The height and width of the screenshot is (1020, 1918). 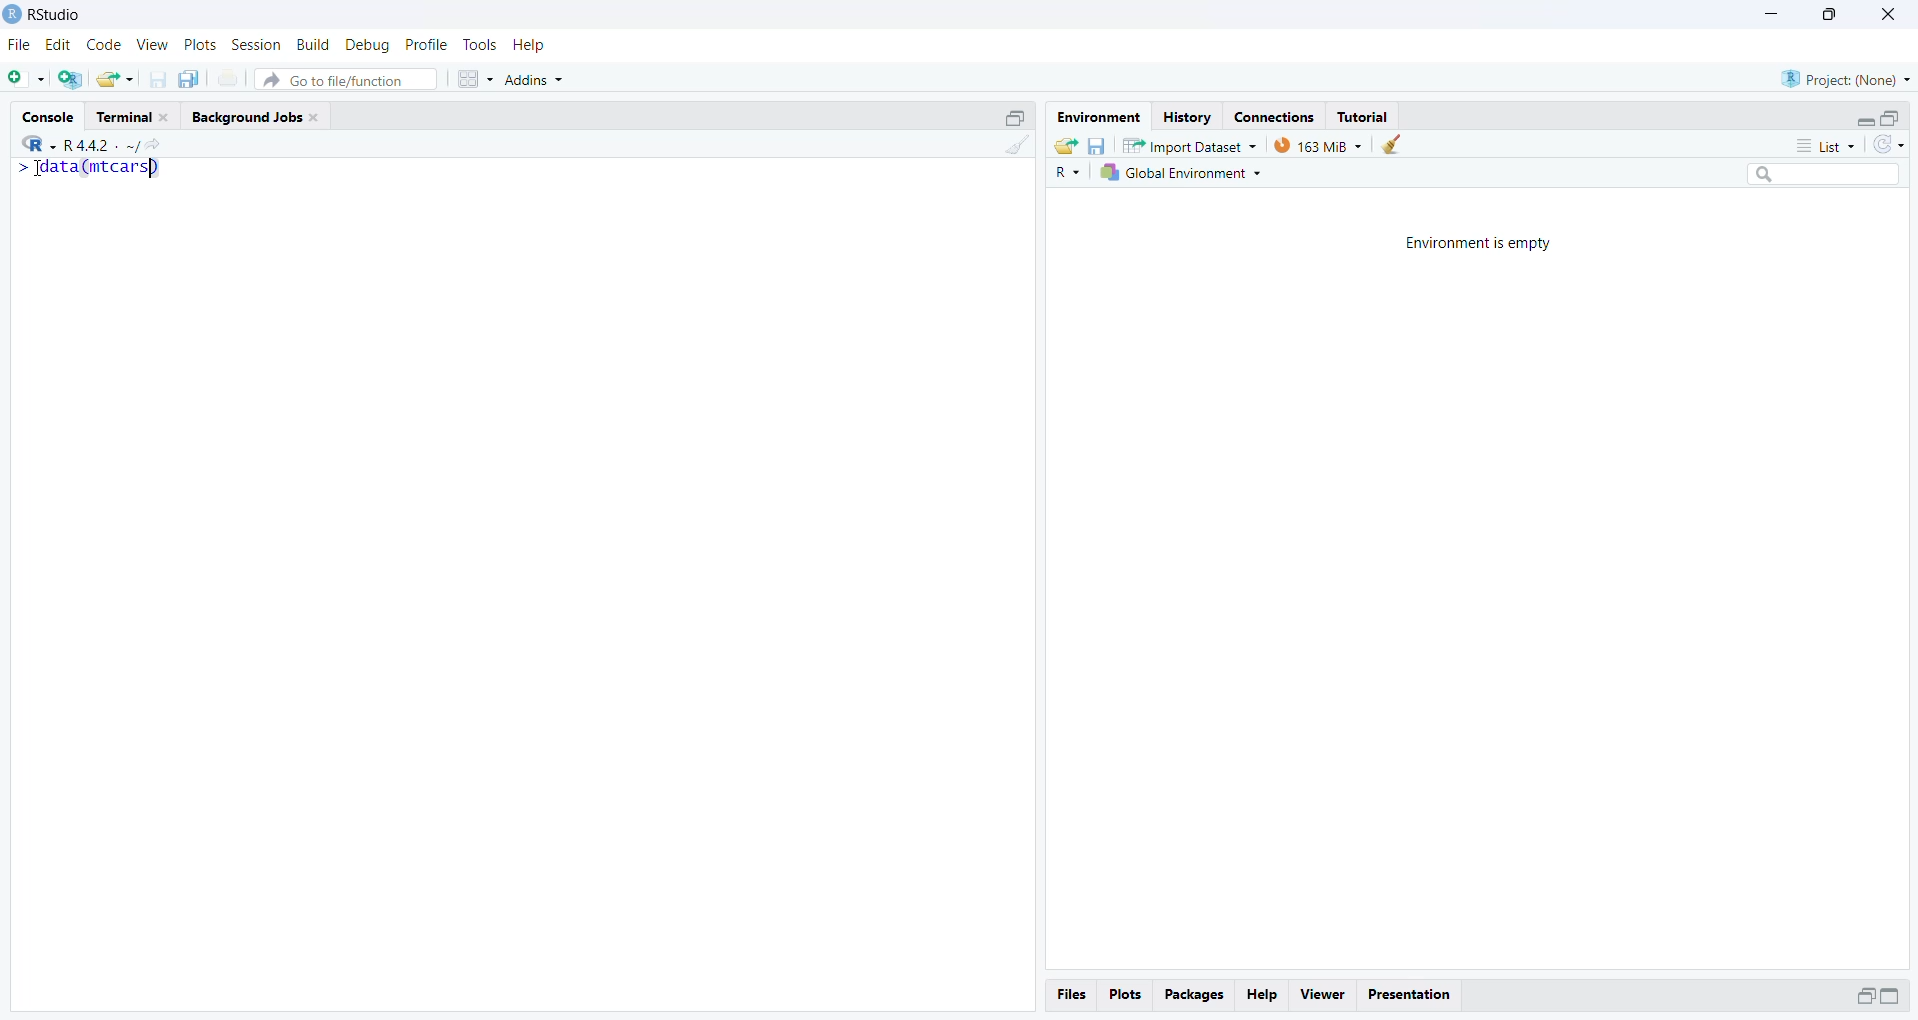 I want to click on code, so click(x=105, y=46).